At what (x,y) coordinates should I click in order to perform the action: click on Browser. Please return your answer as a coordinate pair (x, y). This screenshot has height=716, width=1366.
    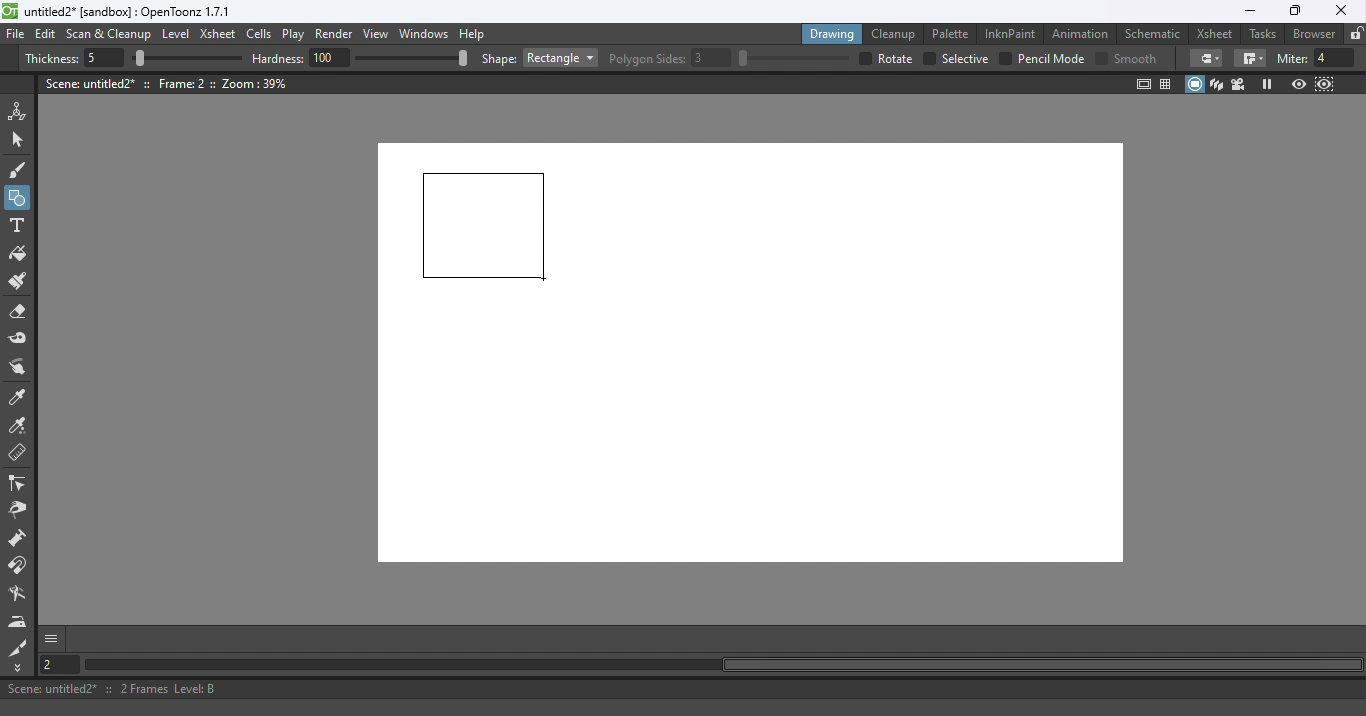
    Looking at the image, I should click on (1311, 33).